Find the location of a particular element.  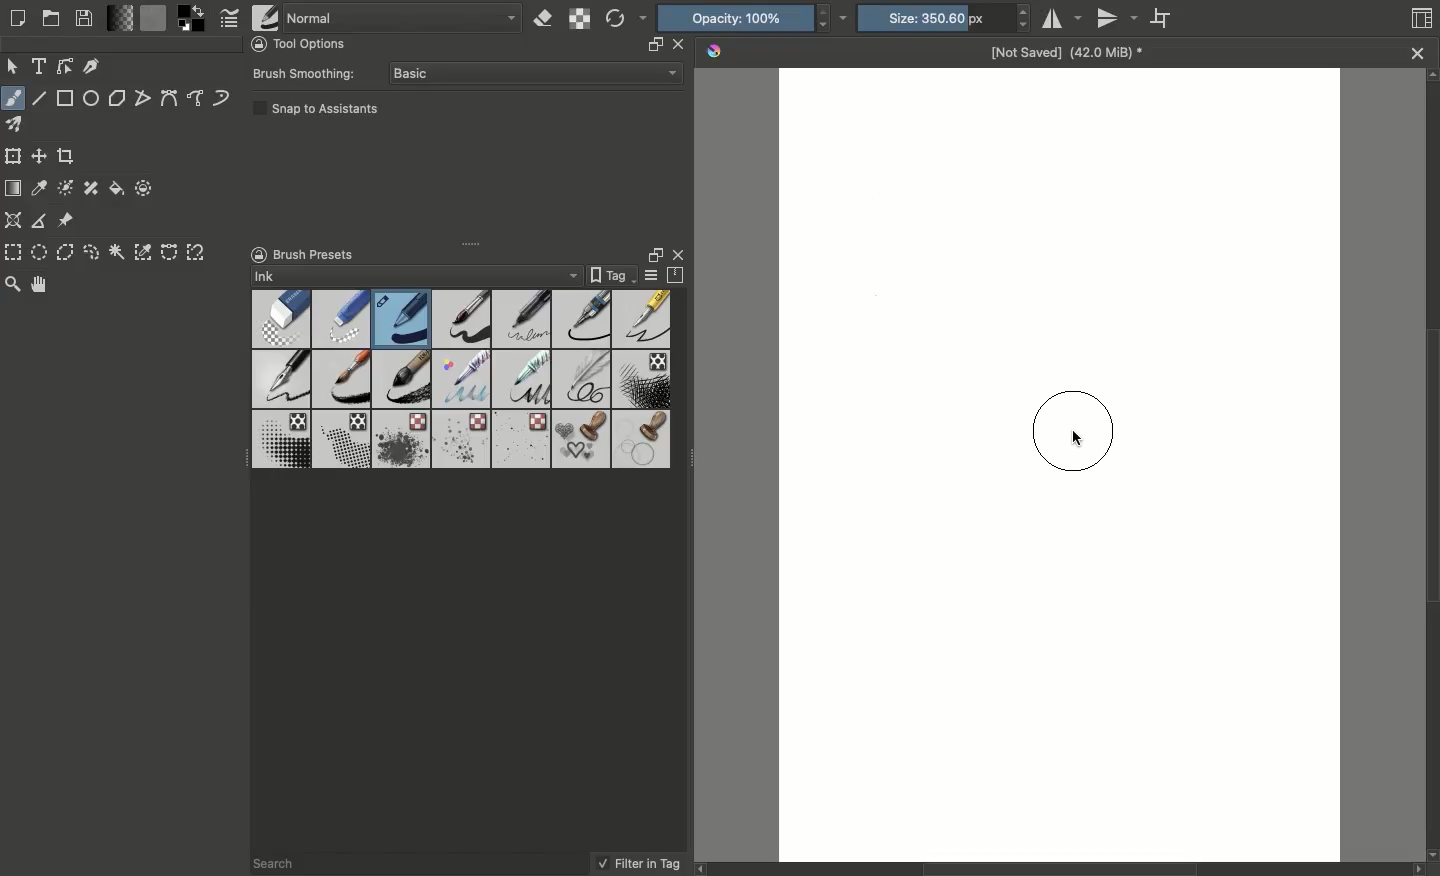

Brush cursor is located at coordinates (1073, 430).